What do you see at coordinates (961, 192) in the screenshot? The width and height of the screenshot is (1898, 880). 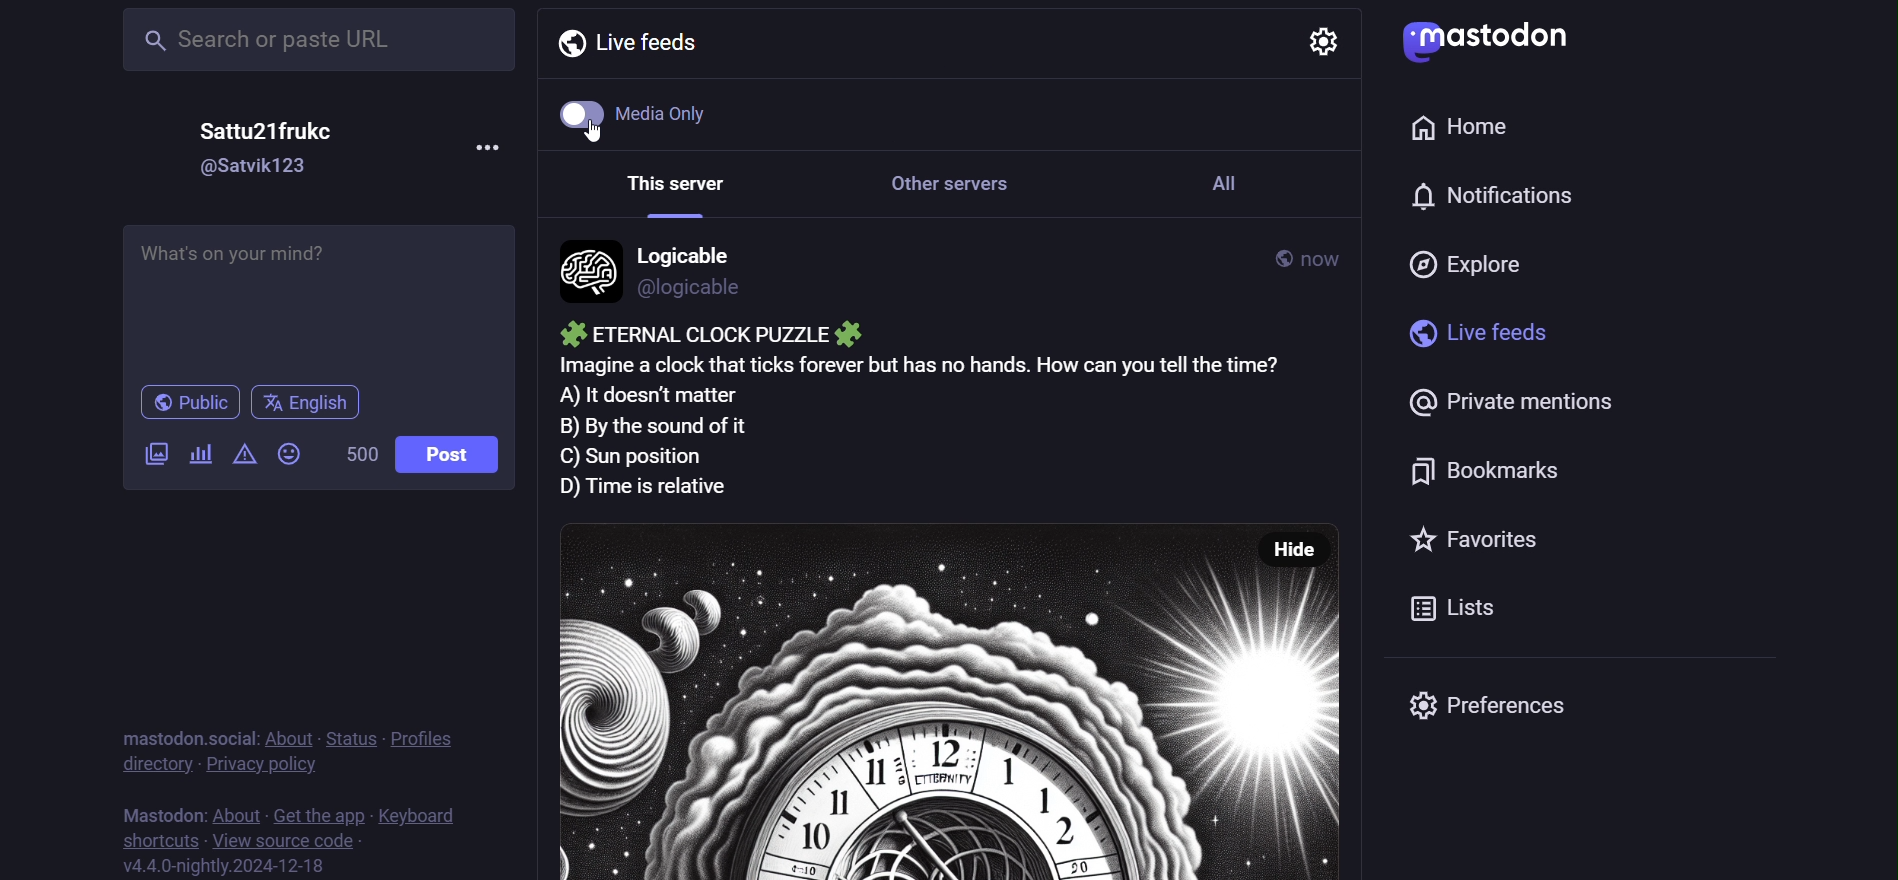 I see `other servers` at bounding box center [961, 192].